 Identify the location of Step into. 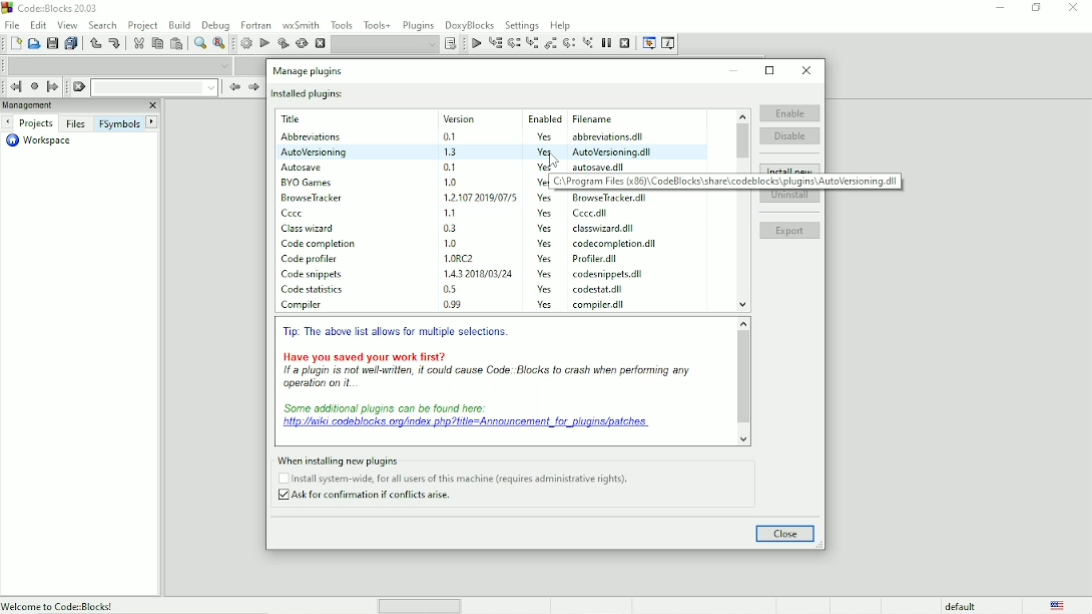
(532, 44).